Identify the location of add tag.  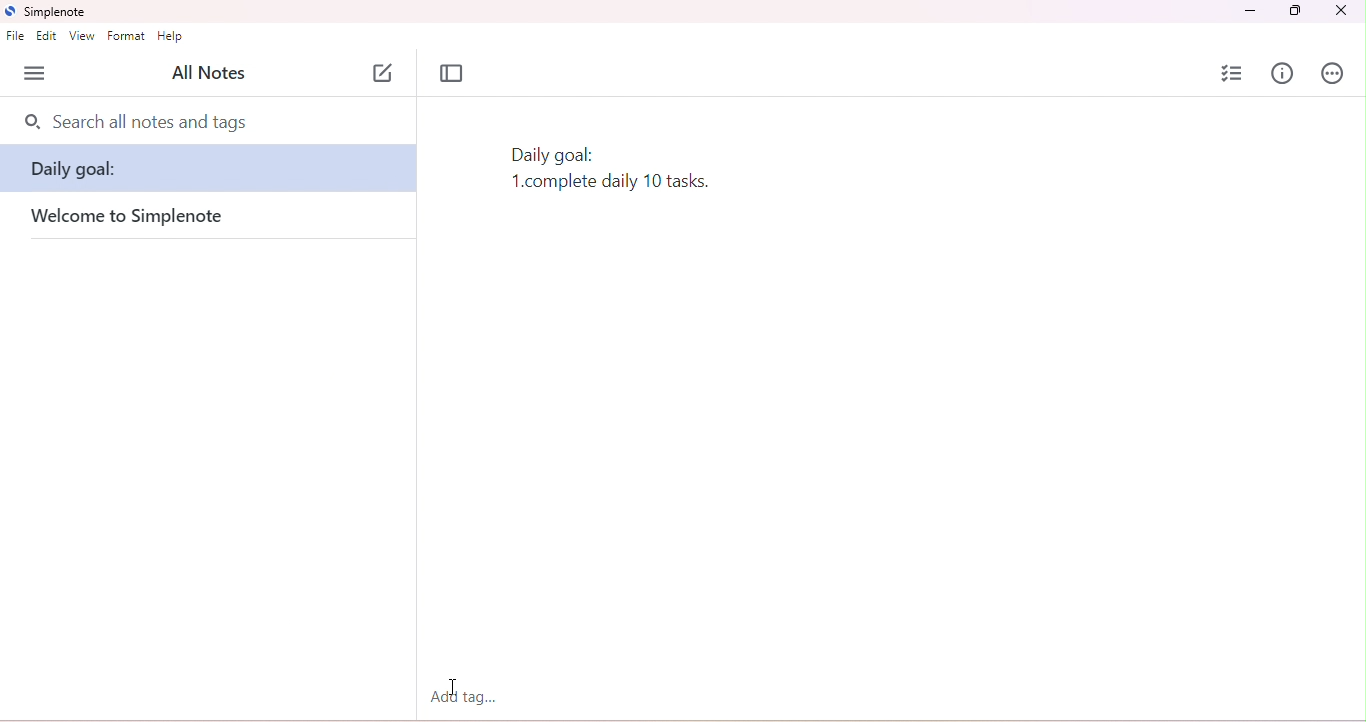
(463, 697).